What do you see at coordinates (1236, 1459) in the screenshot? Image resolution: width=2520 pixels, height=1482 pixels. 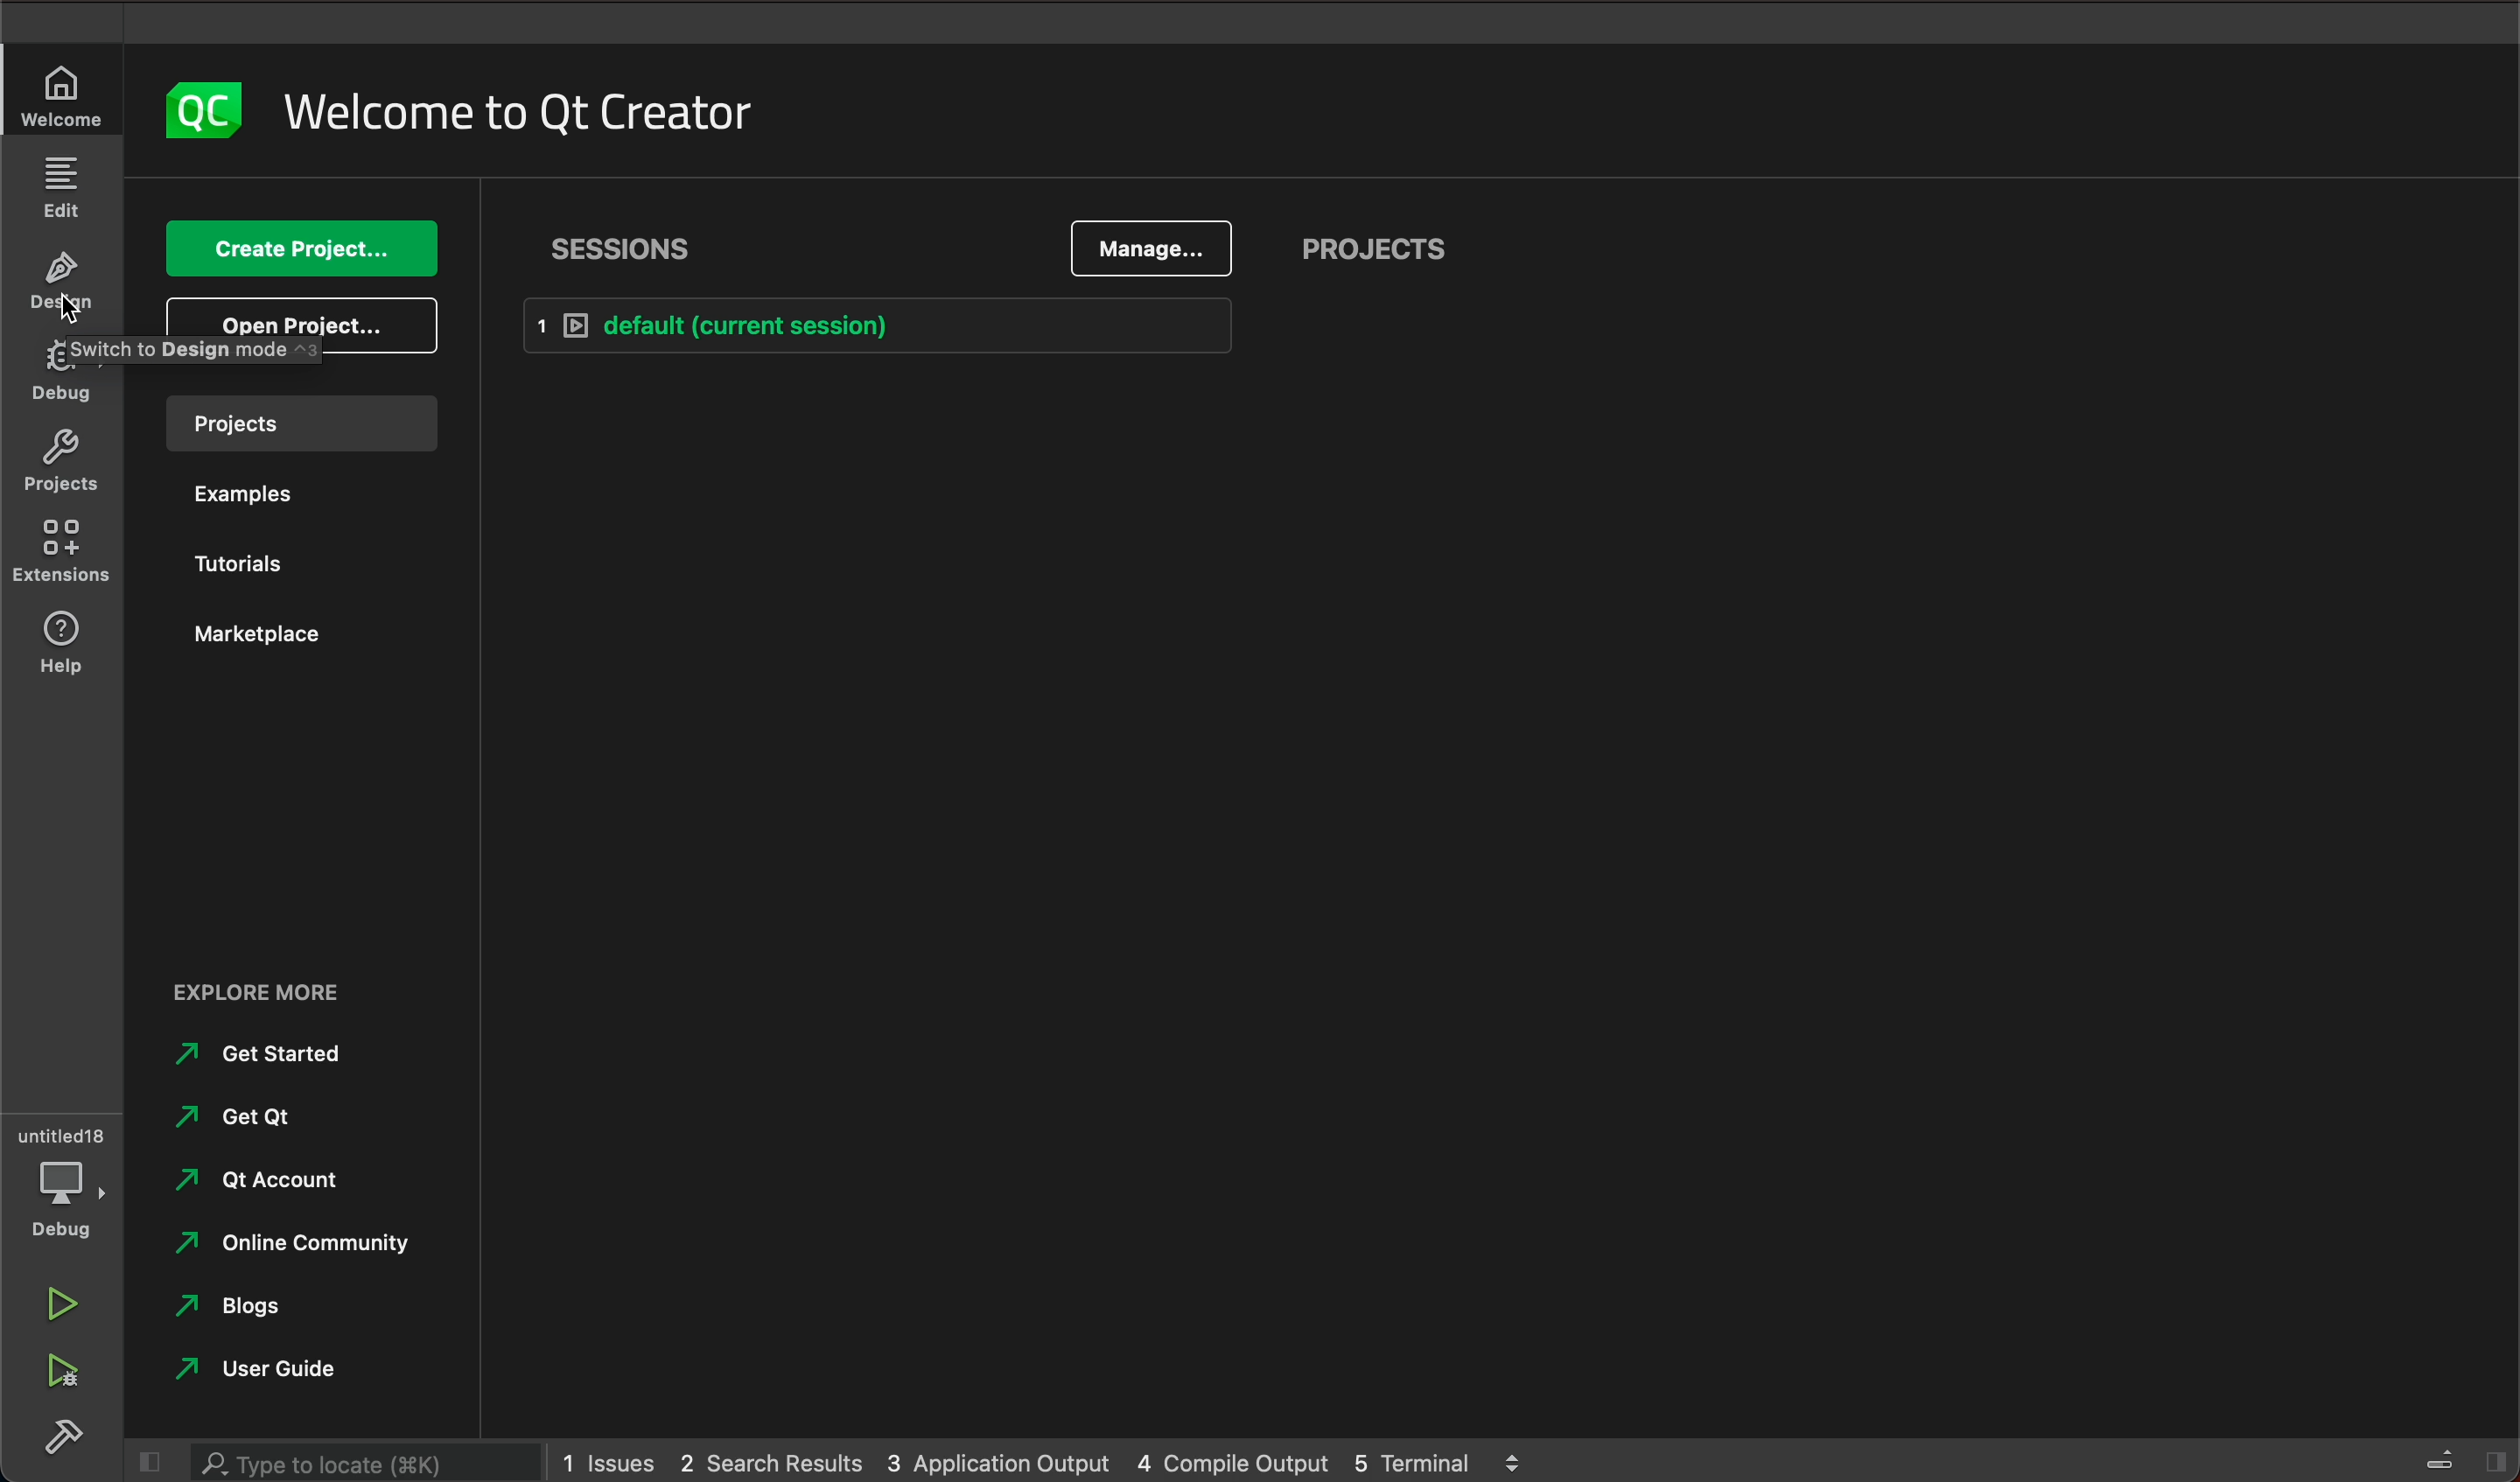 I see `4 couple output` at bounding box center [1236, 1459].